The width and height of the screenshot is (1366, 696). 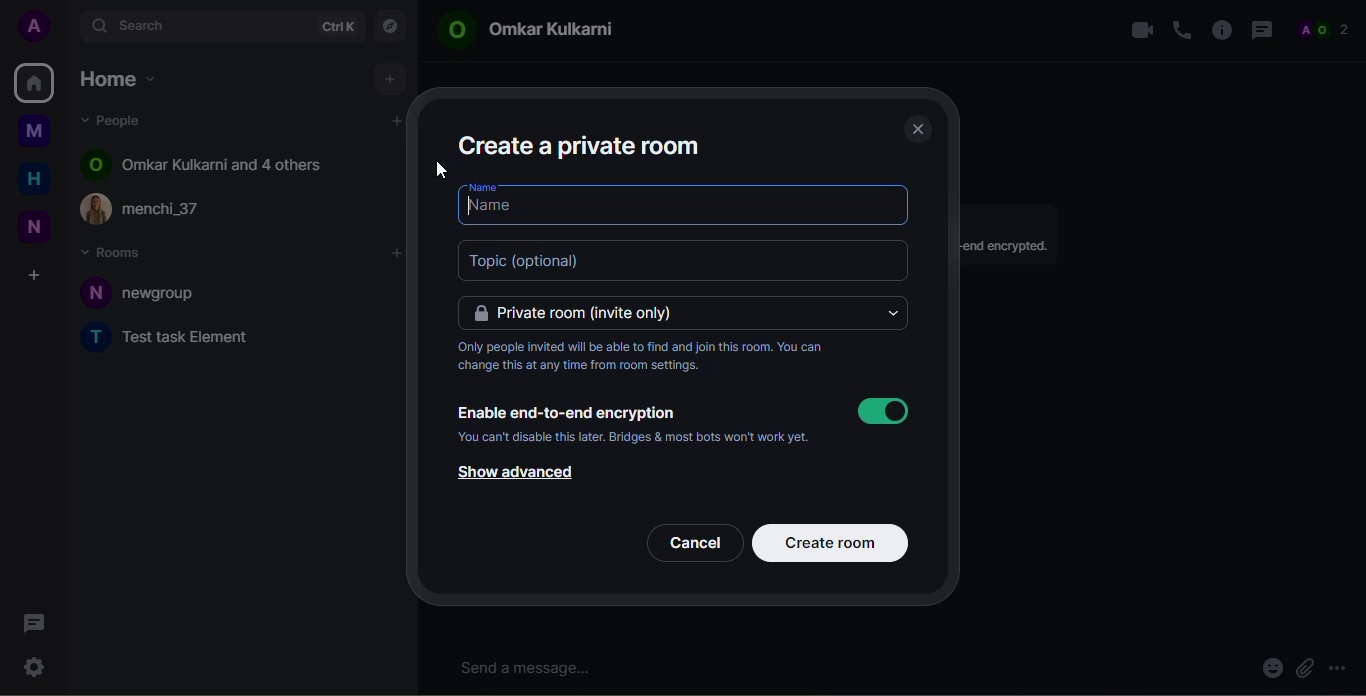 I want to click on name, so click(x=520, y=208).